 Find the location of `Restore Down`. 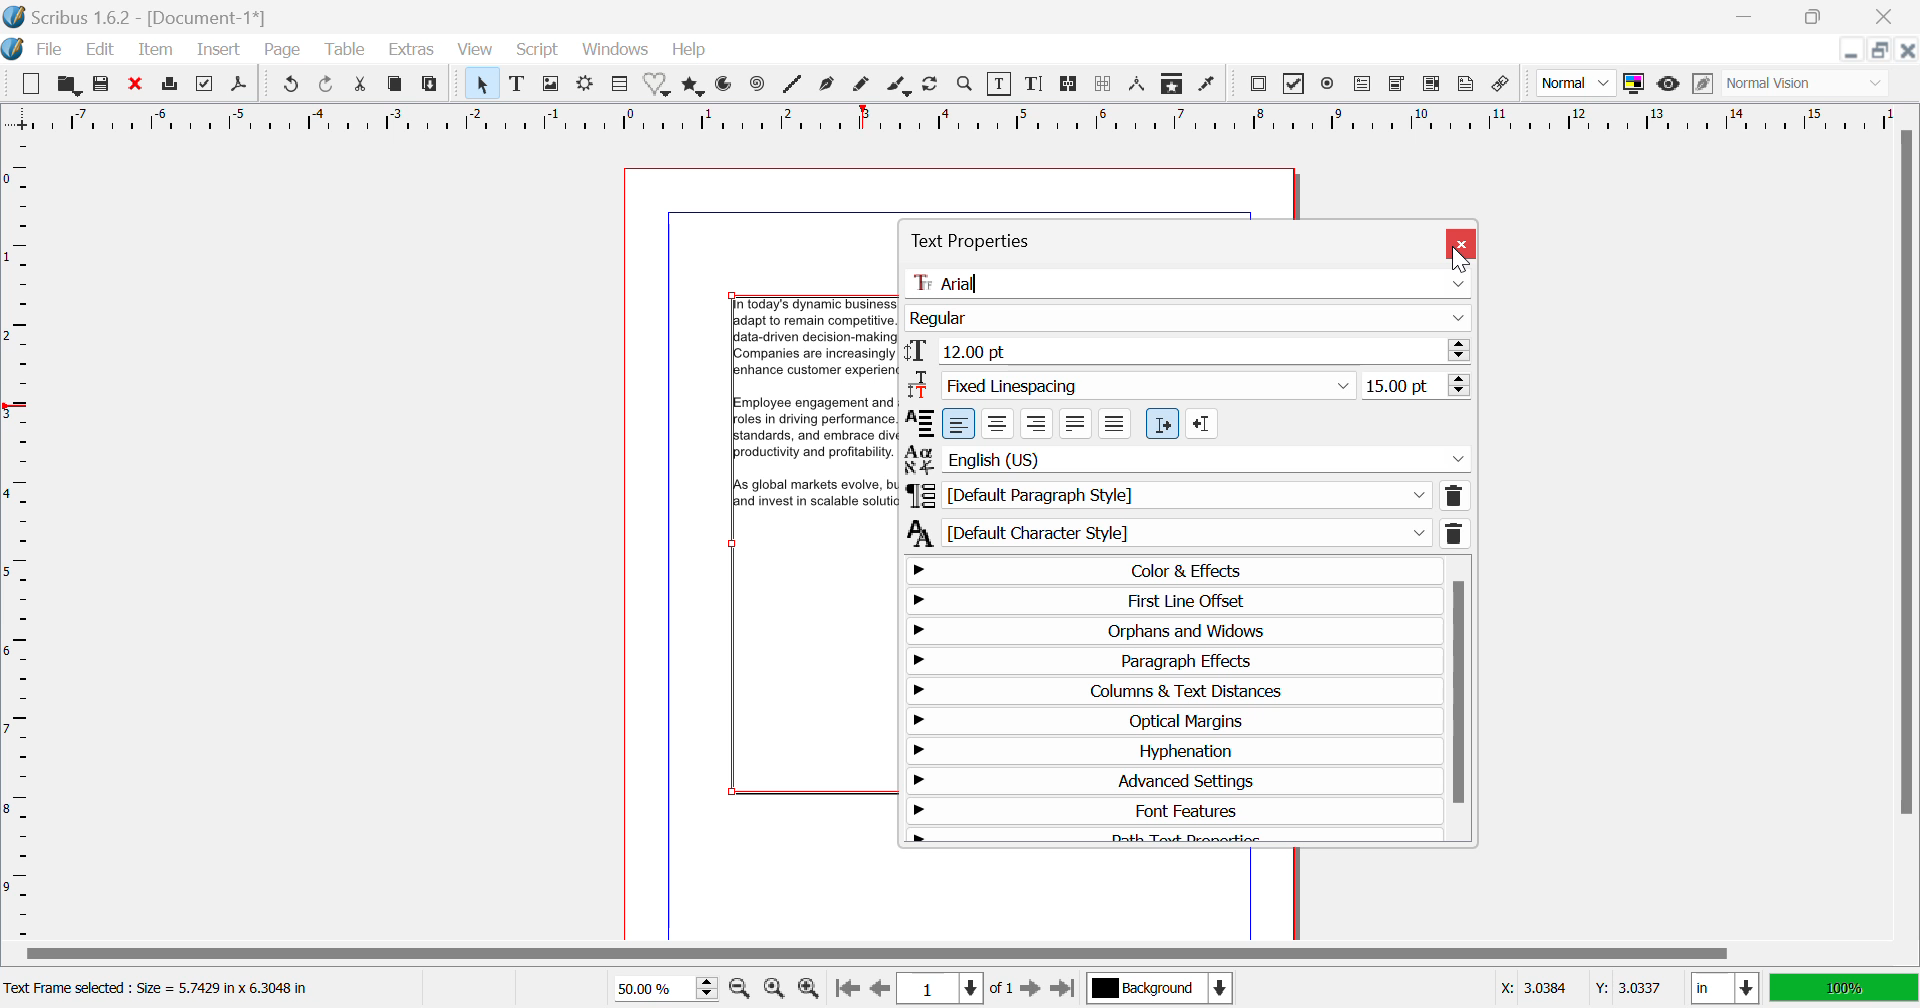

Restore Down is located at coordinates (1751, 15).